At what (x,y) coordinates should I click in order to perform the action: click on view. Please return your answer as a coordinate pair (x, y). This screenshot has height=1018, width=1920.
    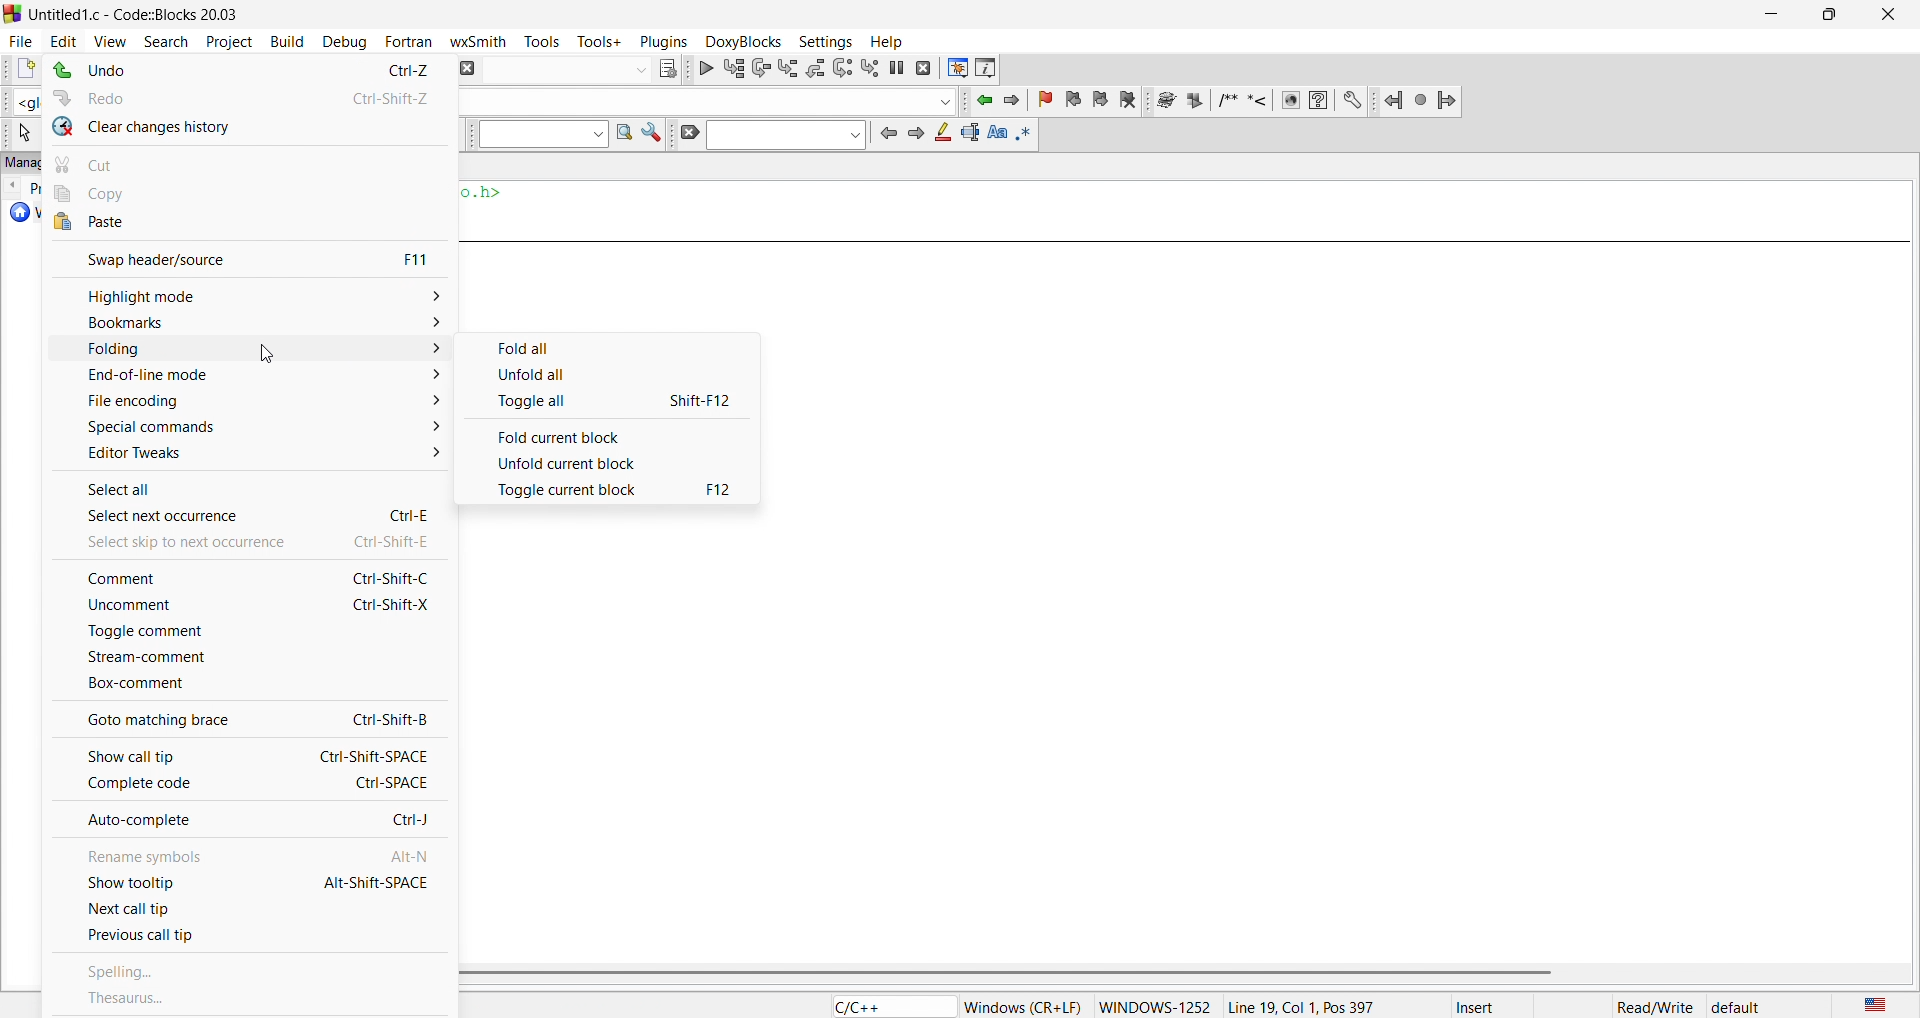
    Looking at the image, I should click on (110, 39).